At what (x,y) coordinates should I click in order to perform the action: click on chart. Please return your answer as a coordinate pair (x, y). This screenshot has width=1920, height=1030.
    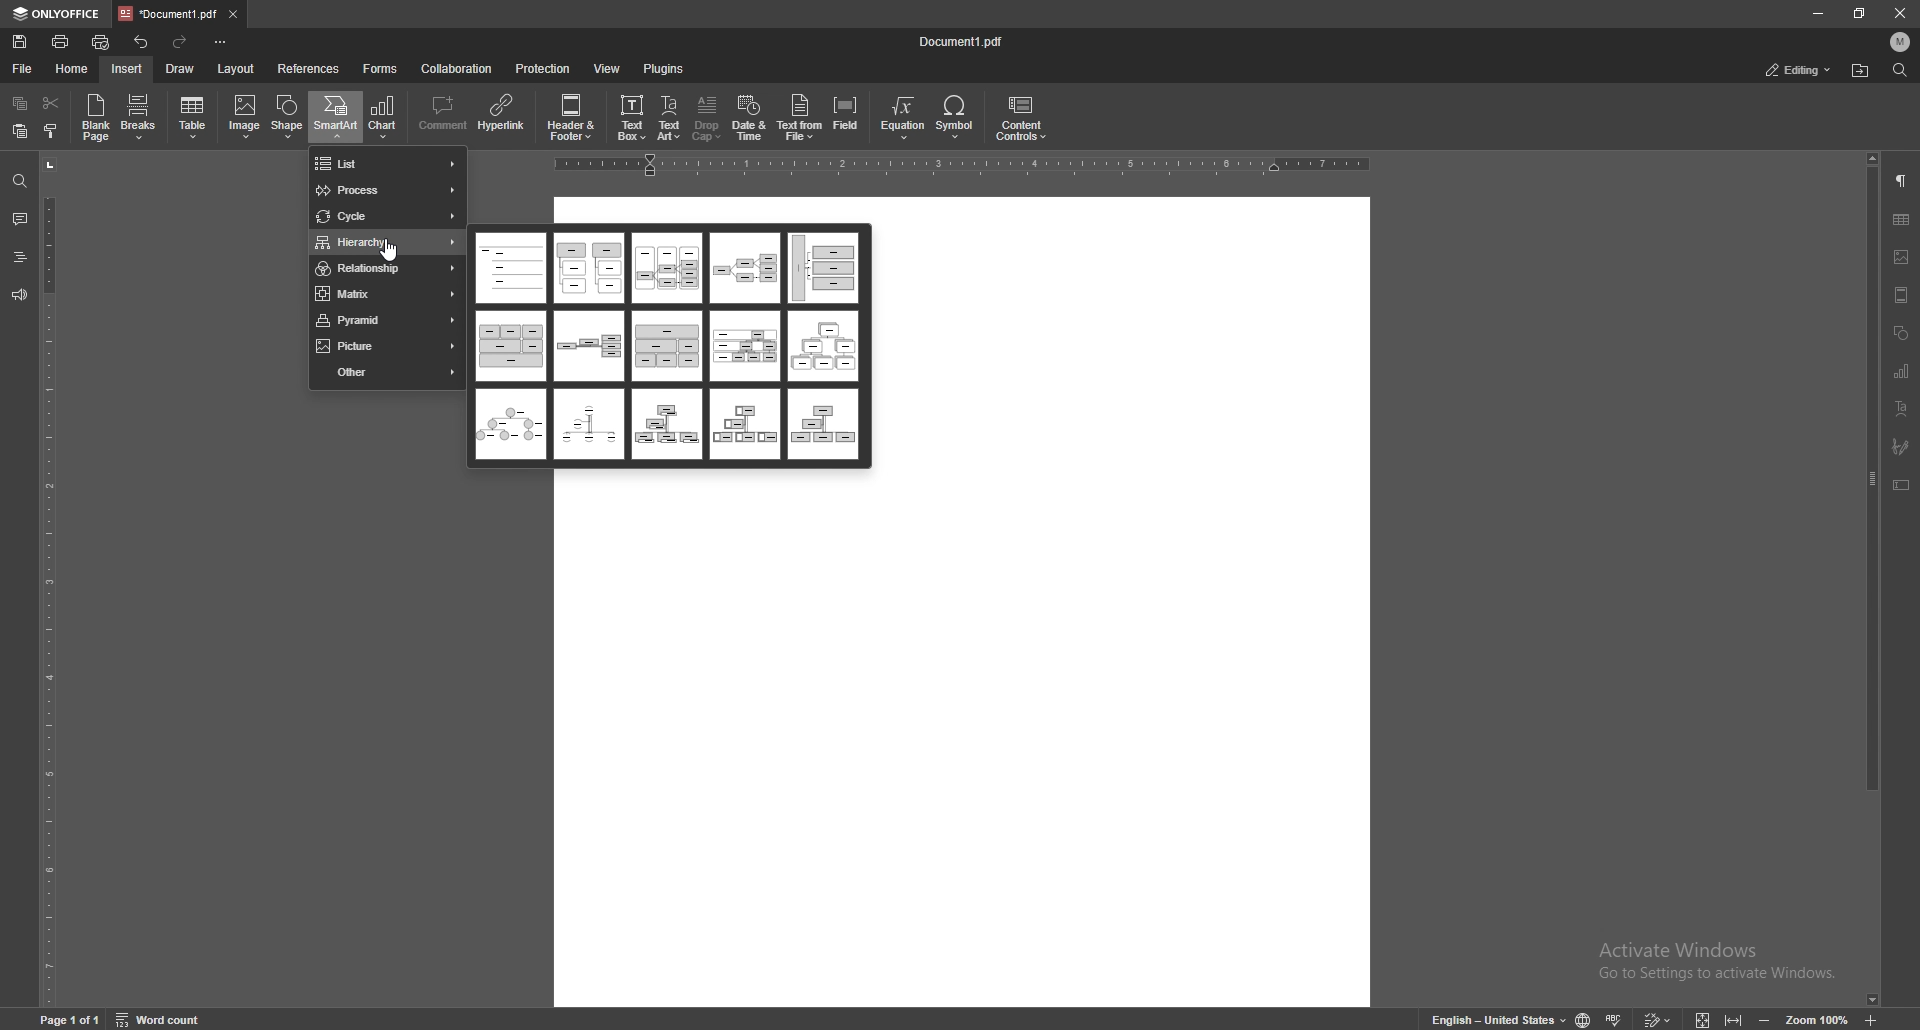
    Looking at the image, I should click on (384, 117).